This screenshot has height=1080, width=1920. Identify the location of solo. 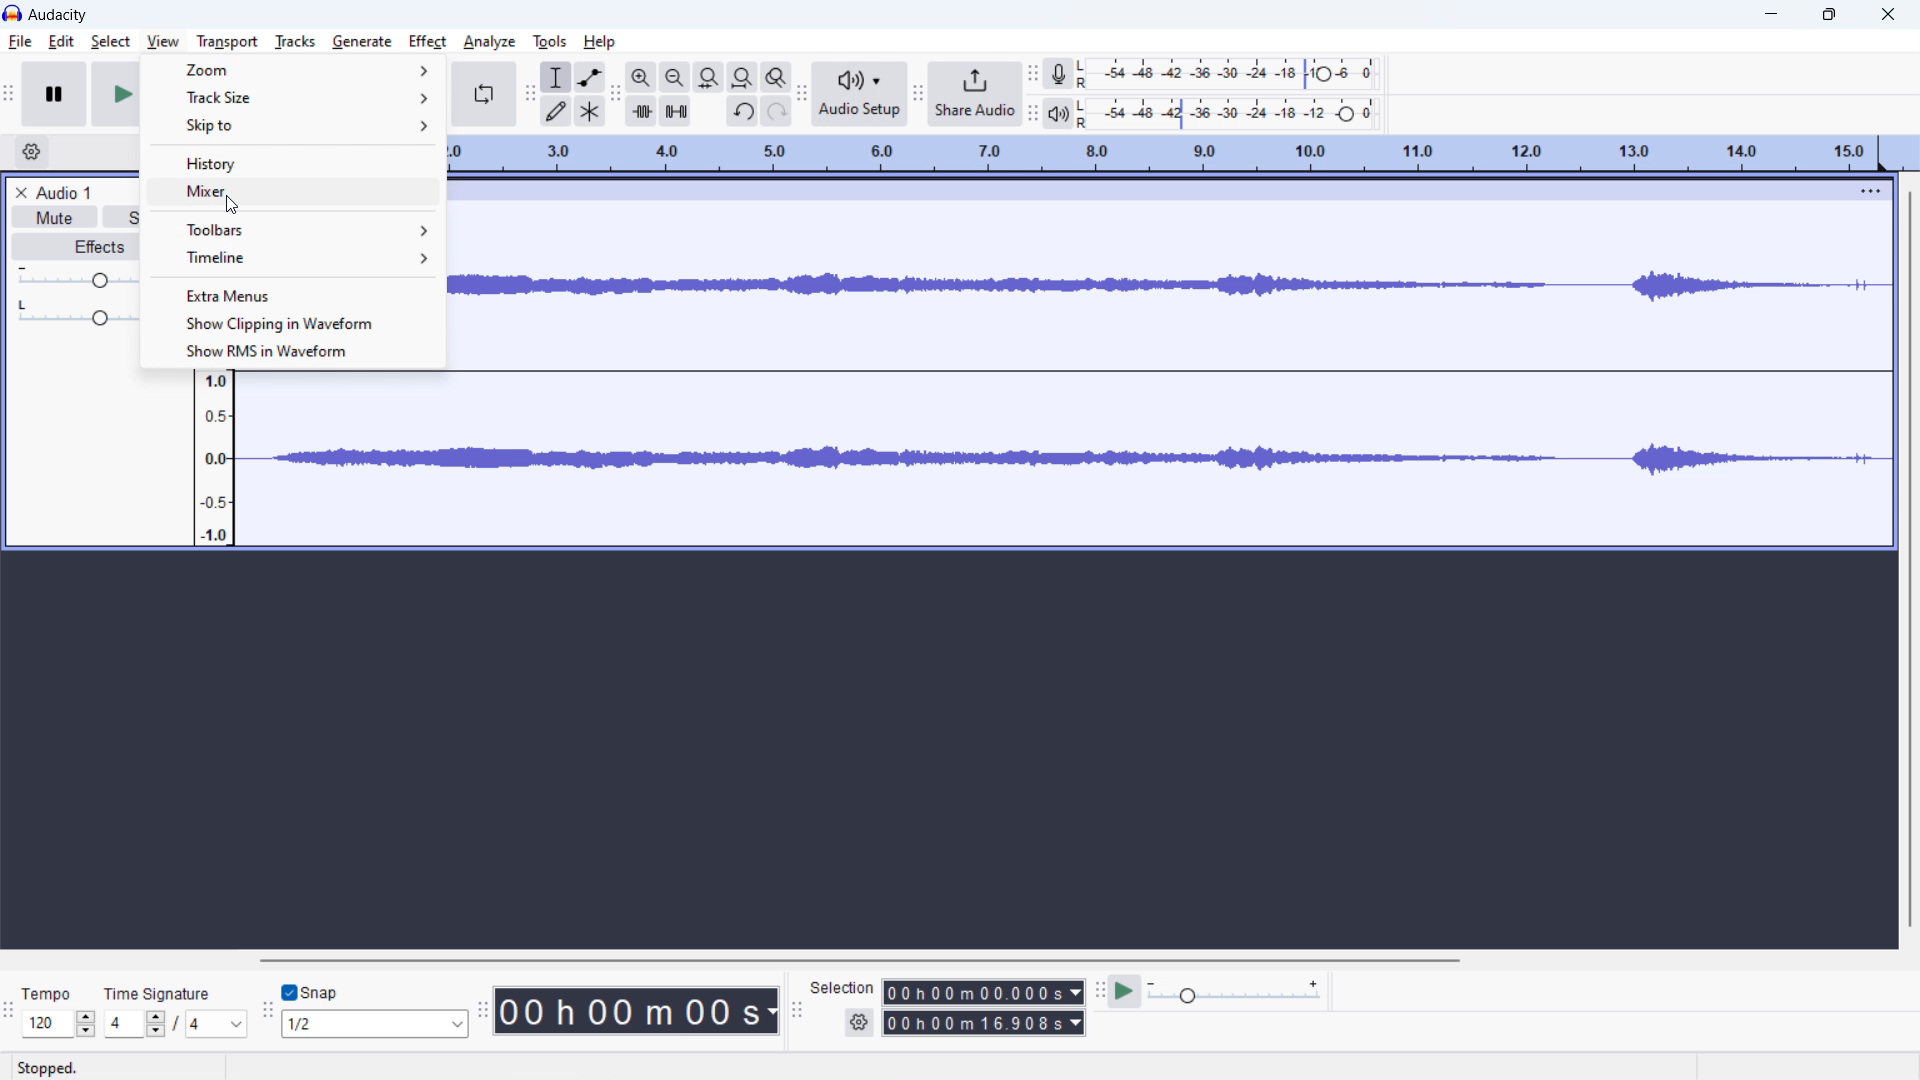
(124, 218).